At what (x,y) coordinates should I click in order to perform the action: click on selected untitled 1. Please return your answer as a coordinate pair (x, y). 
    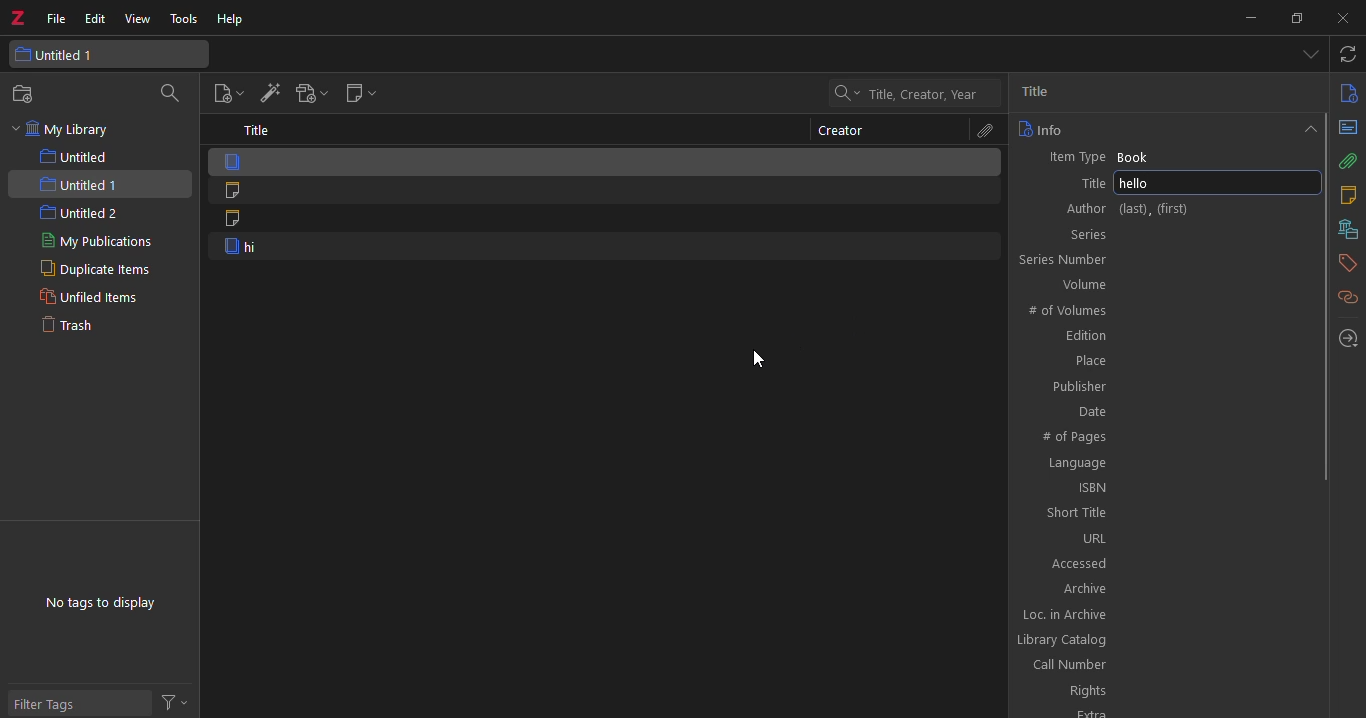
    Looking at the image, I should click on (99, 184).